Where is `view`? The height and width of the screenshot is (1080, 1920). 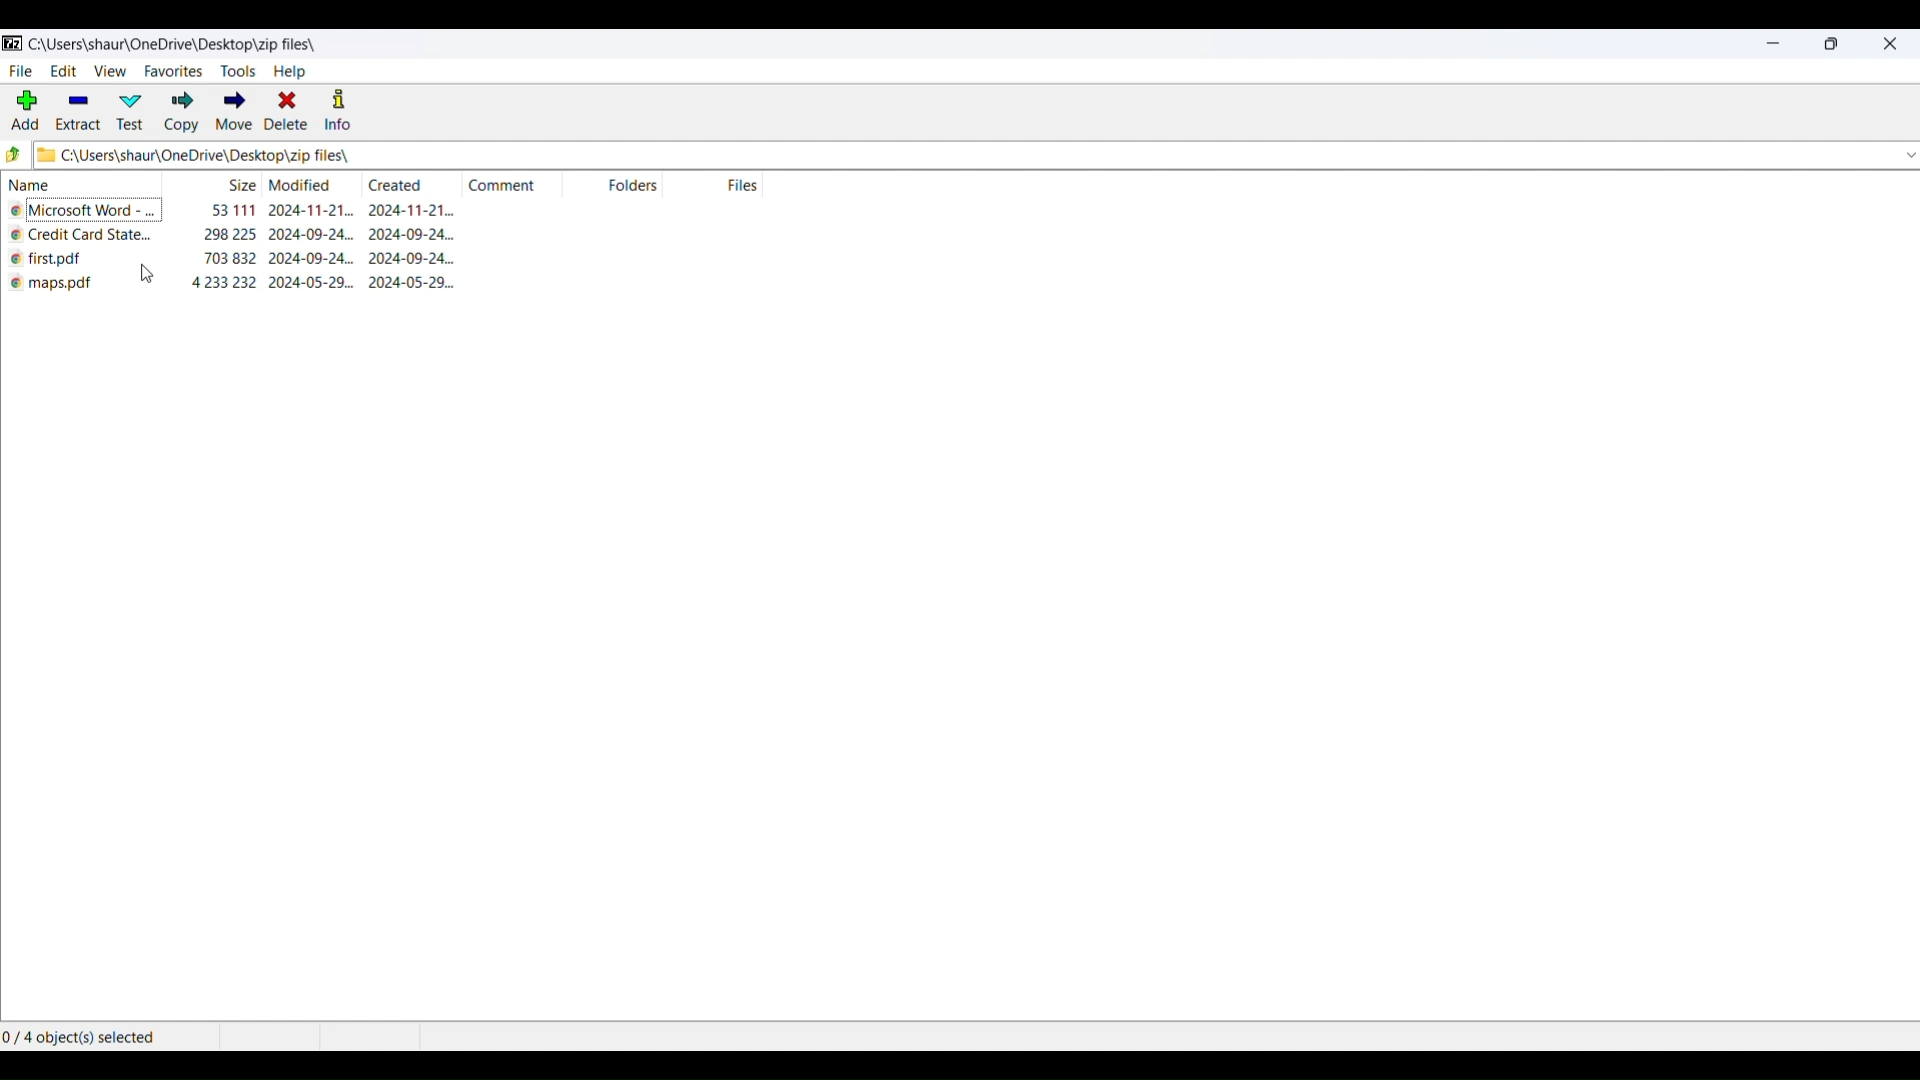 view is located at coordinates (110, 76).